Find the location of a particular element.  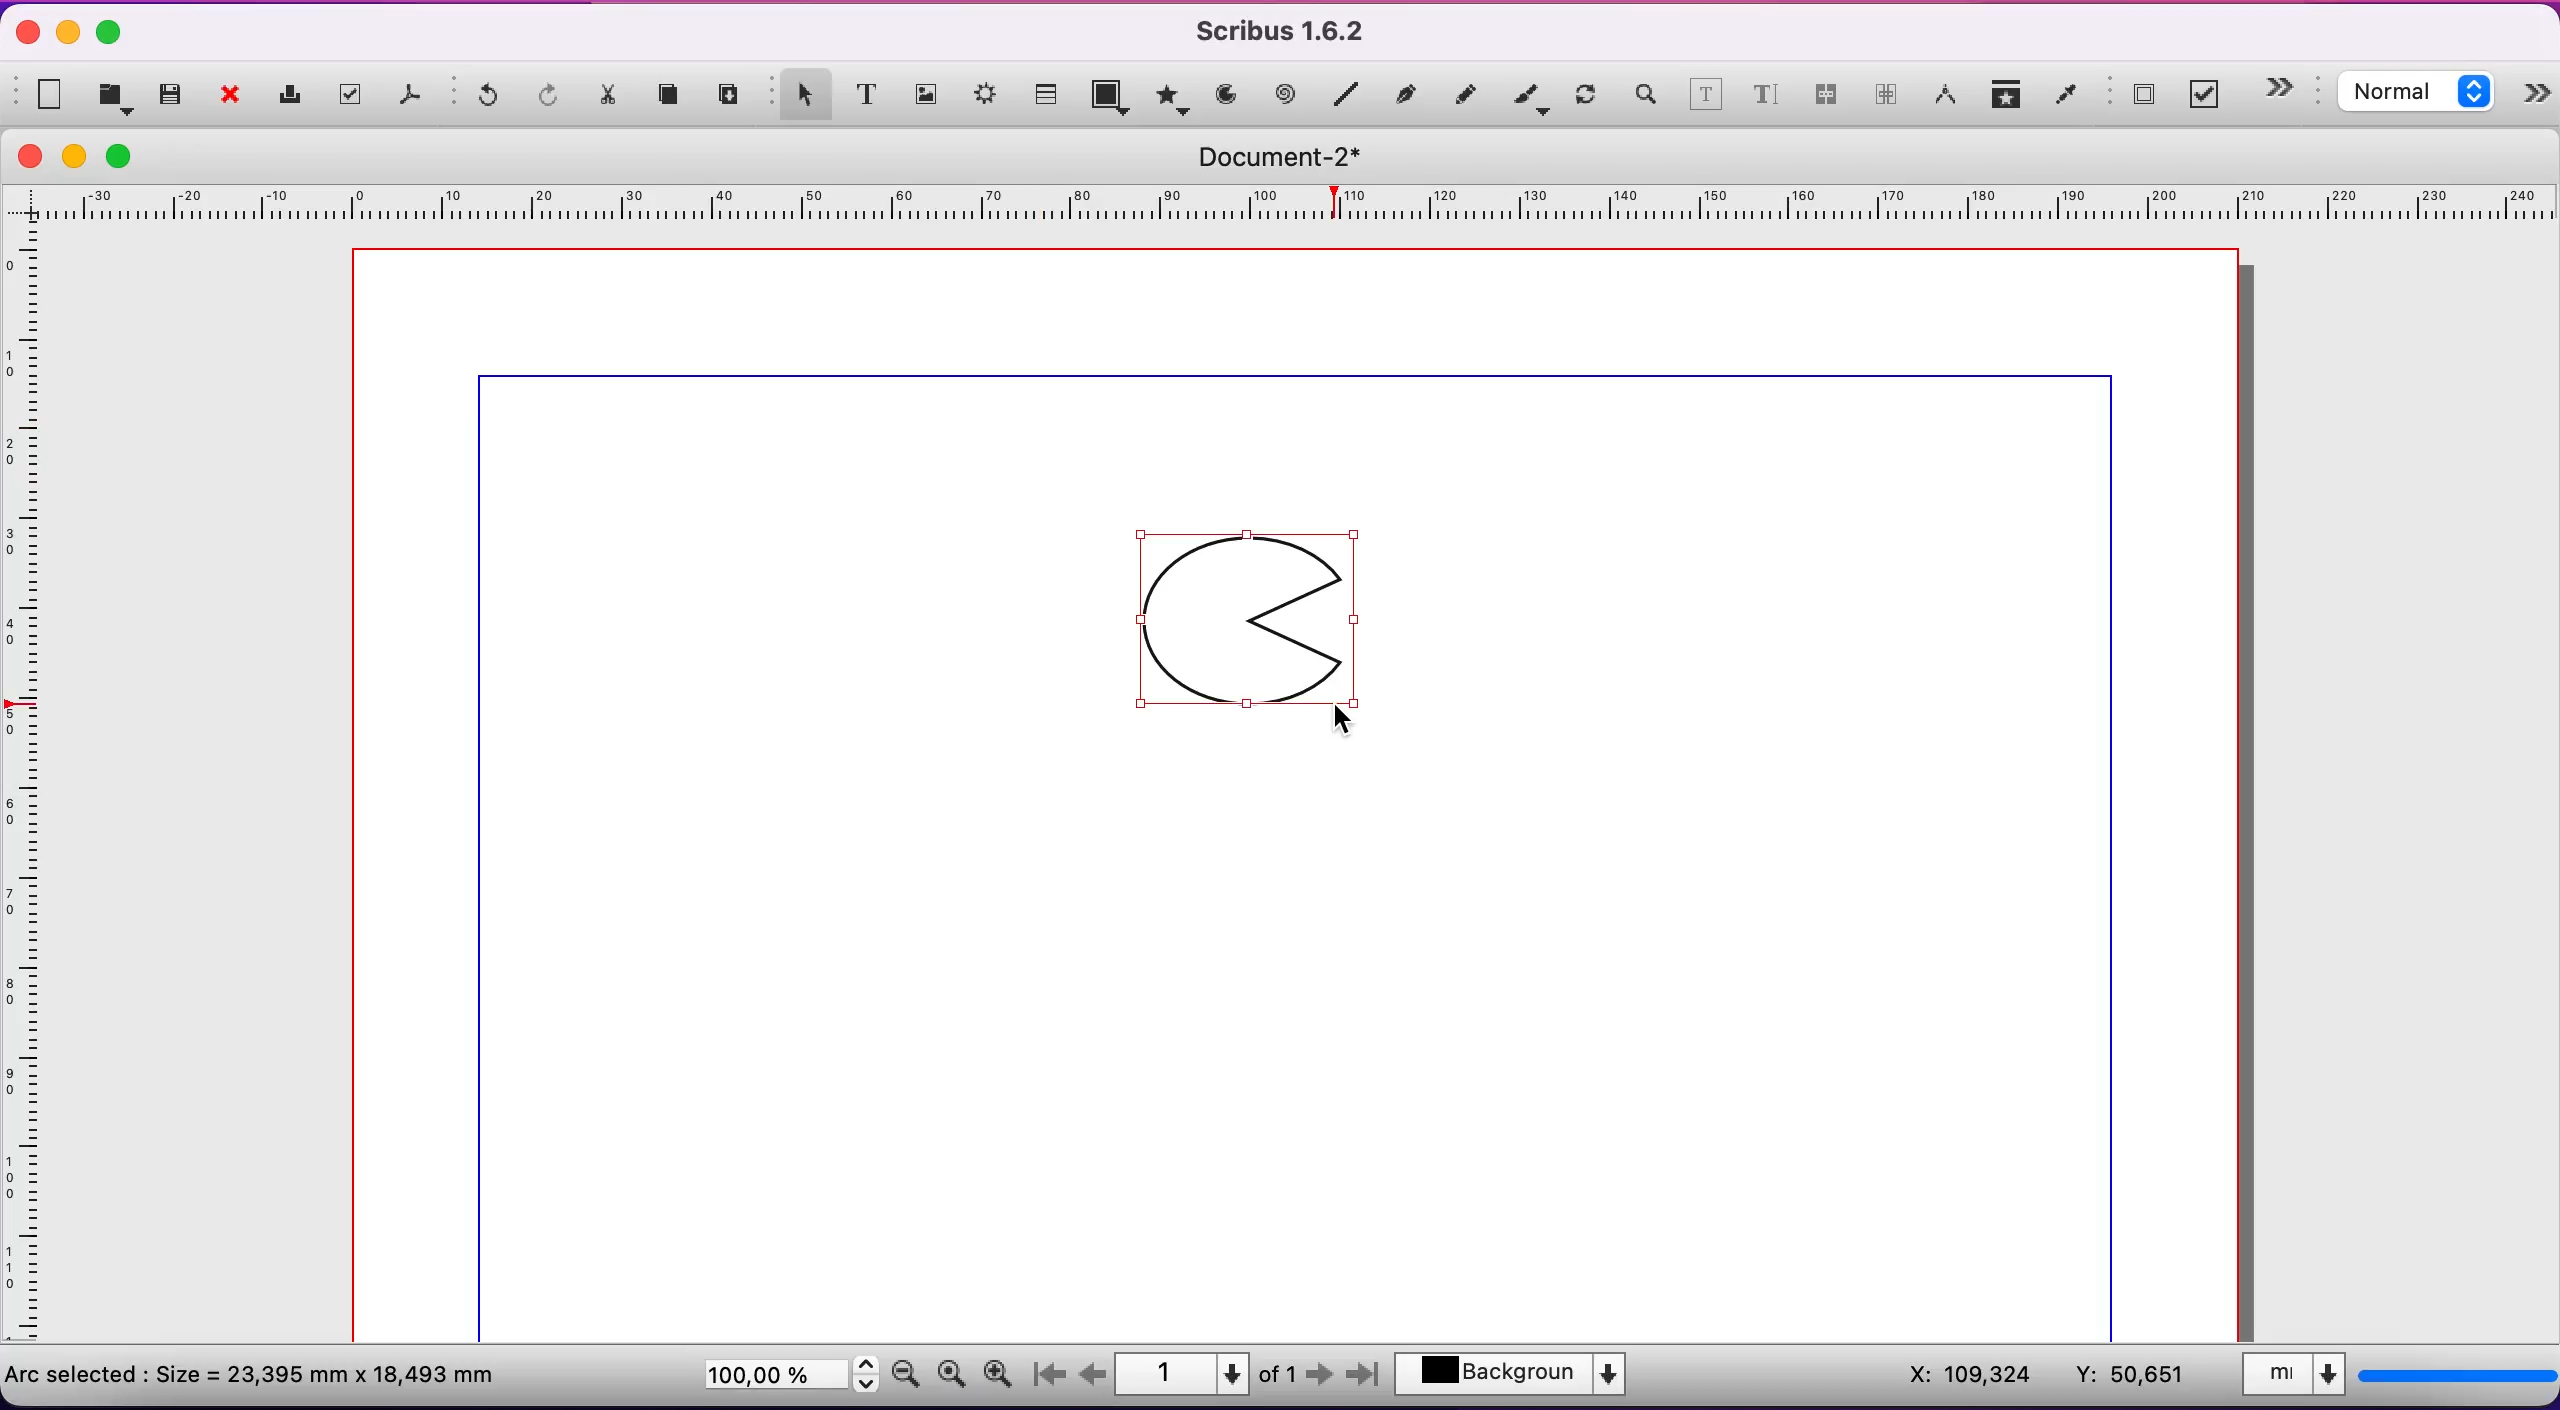

eye dropper is located at coordinates (2067, 97).